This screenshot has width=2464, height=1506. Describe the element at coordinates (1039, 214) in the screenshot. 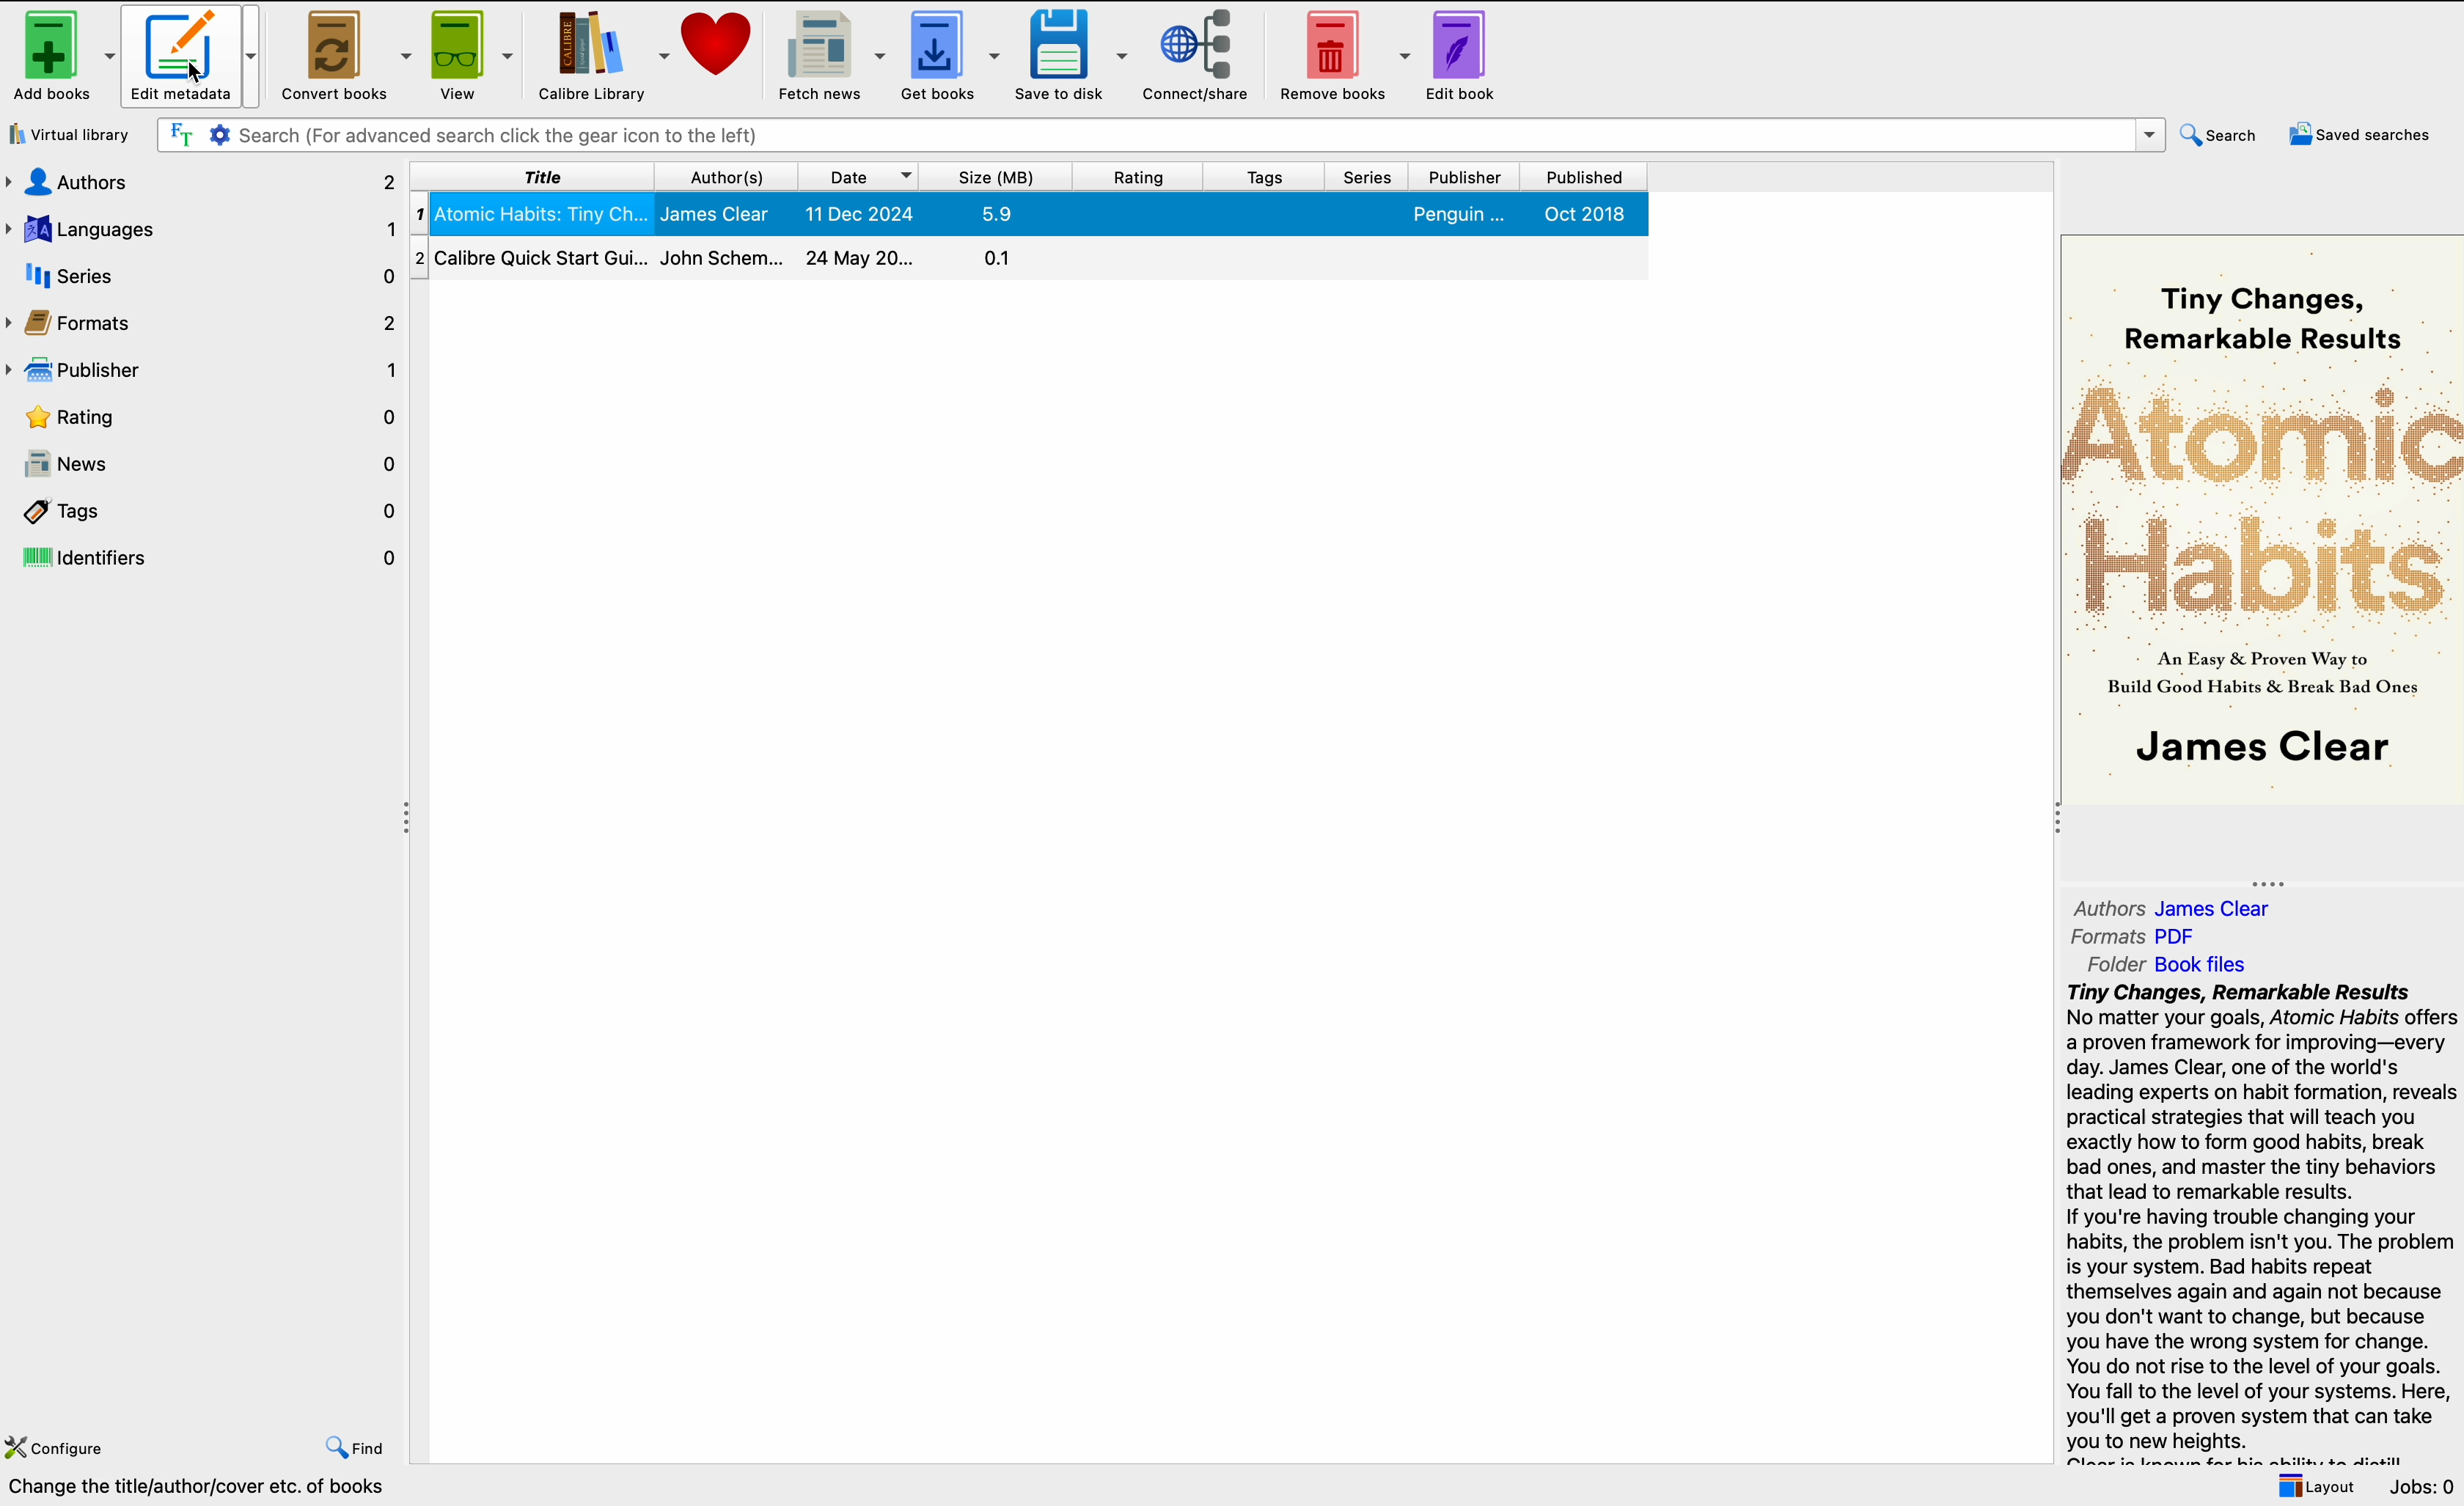

I see `selected first book` at that location.